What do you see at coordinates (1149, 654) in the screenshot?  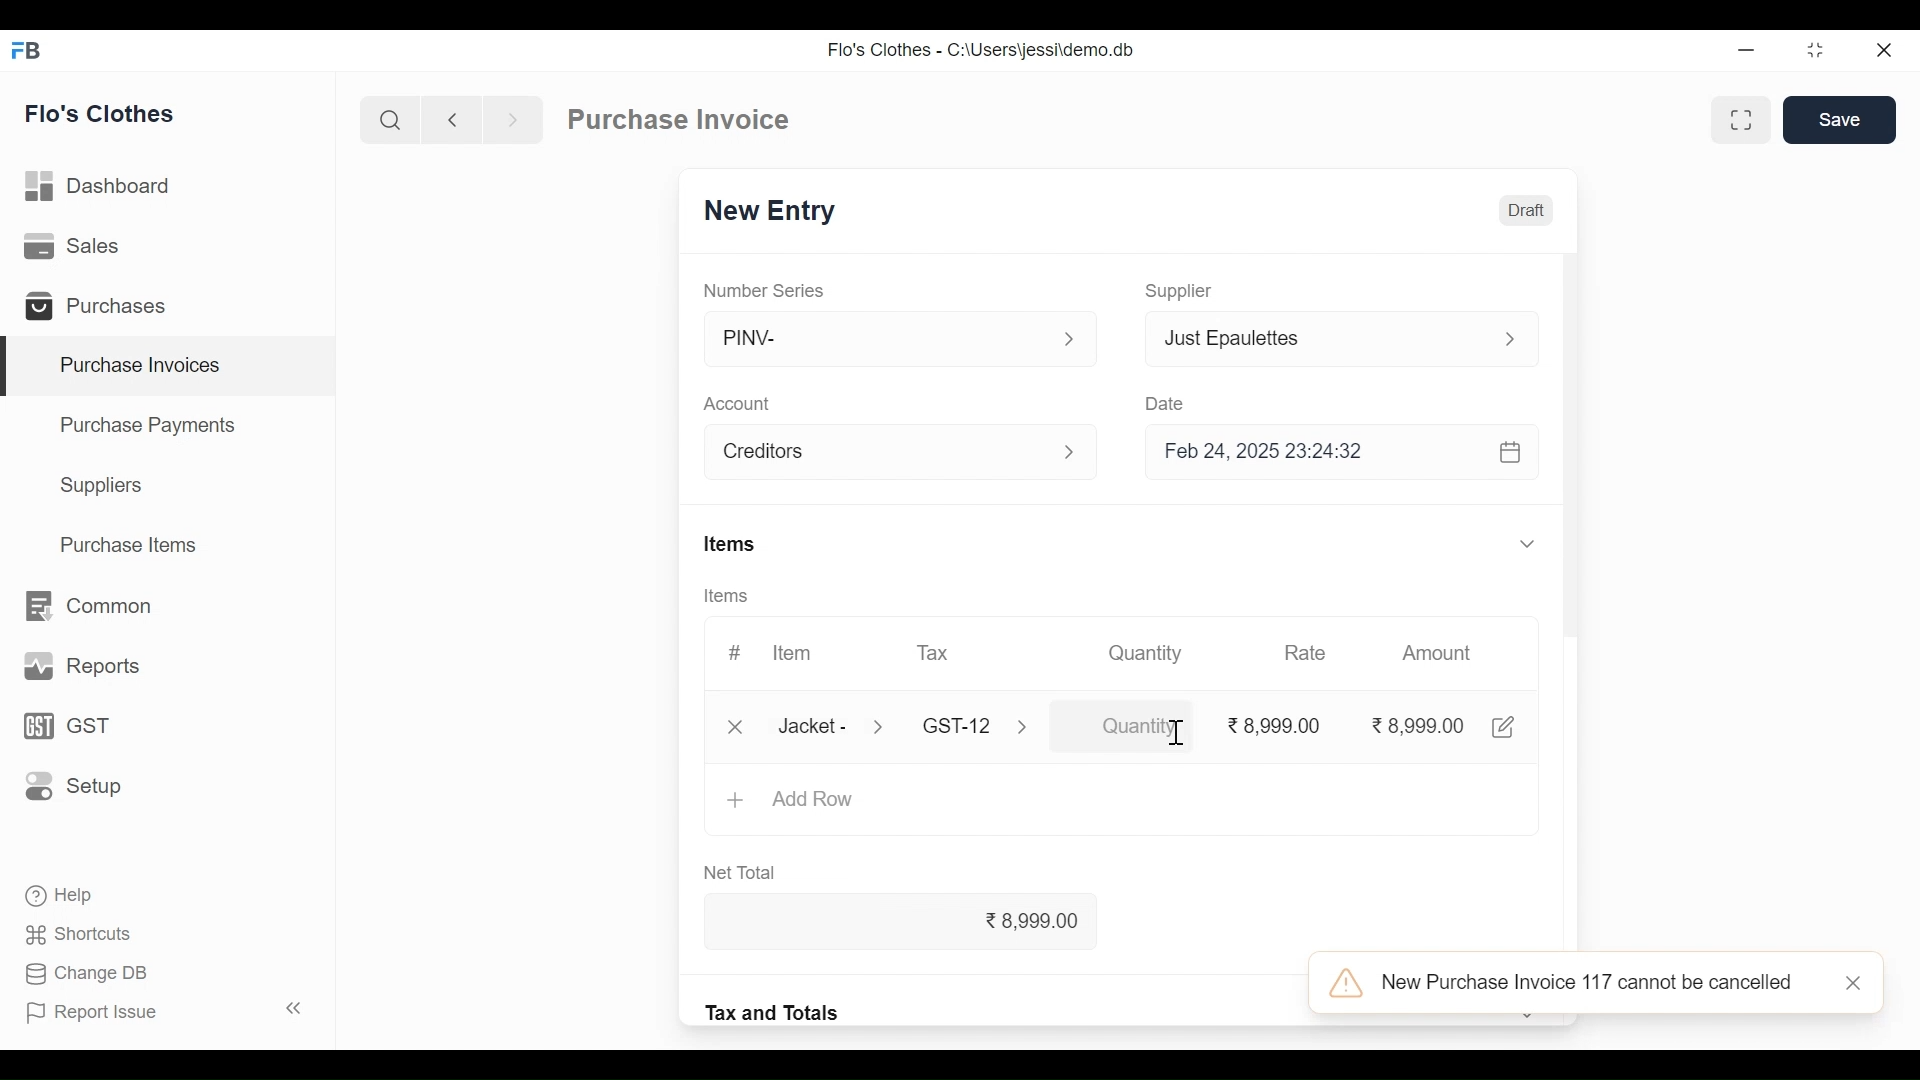 I see `Quantity` at bounding box center [1149, 654].